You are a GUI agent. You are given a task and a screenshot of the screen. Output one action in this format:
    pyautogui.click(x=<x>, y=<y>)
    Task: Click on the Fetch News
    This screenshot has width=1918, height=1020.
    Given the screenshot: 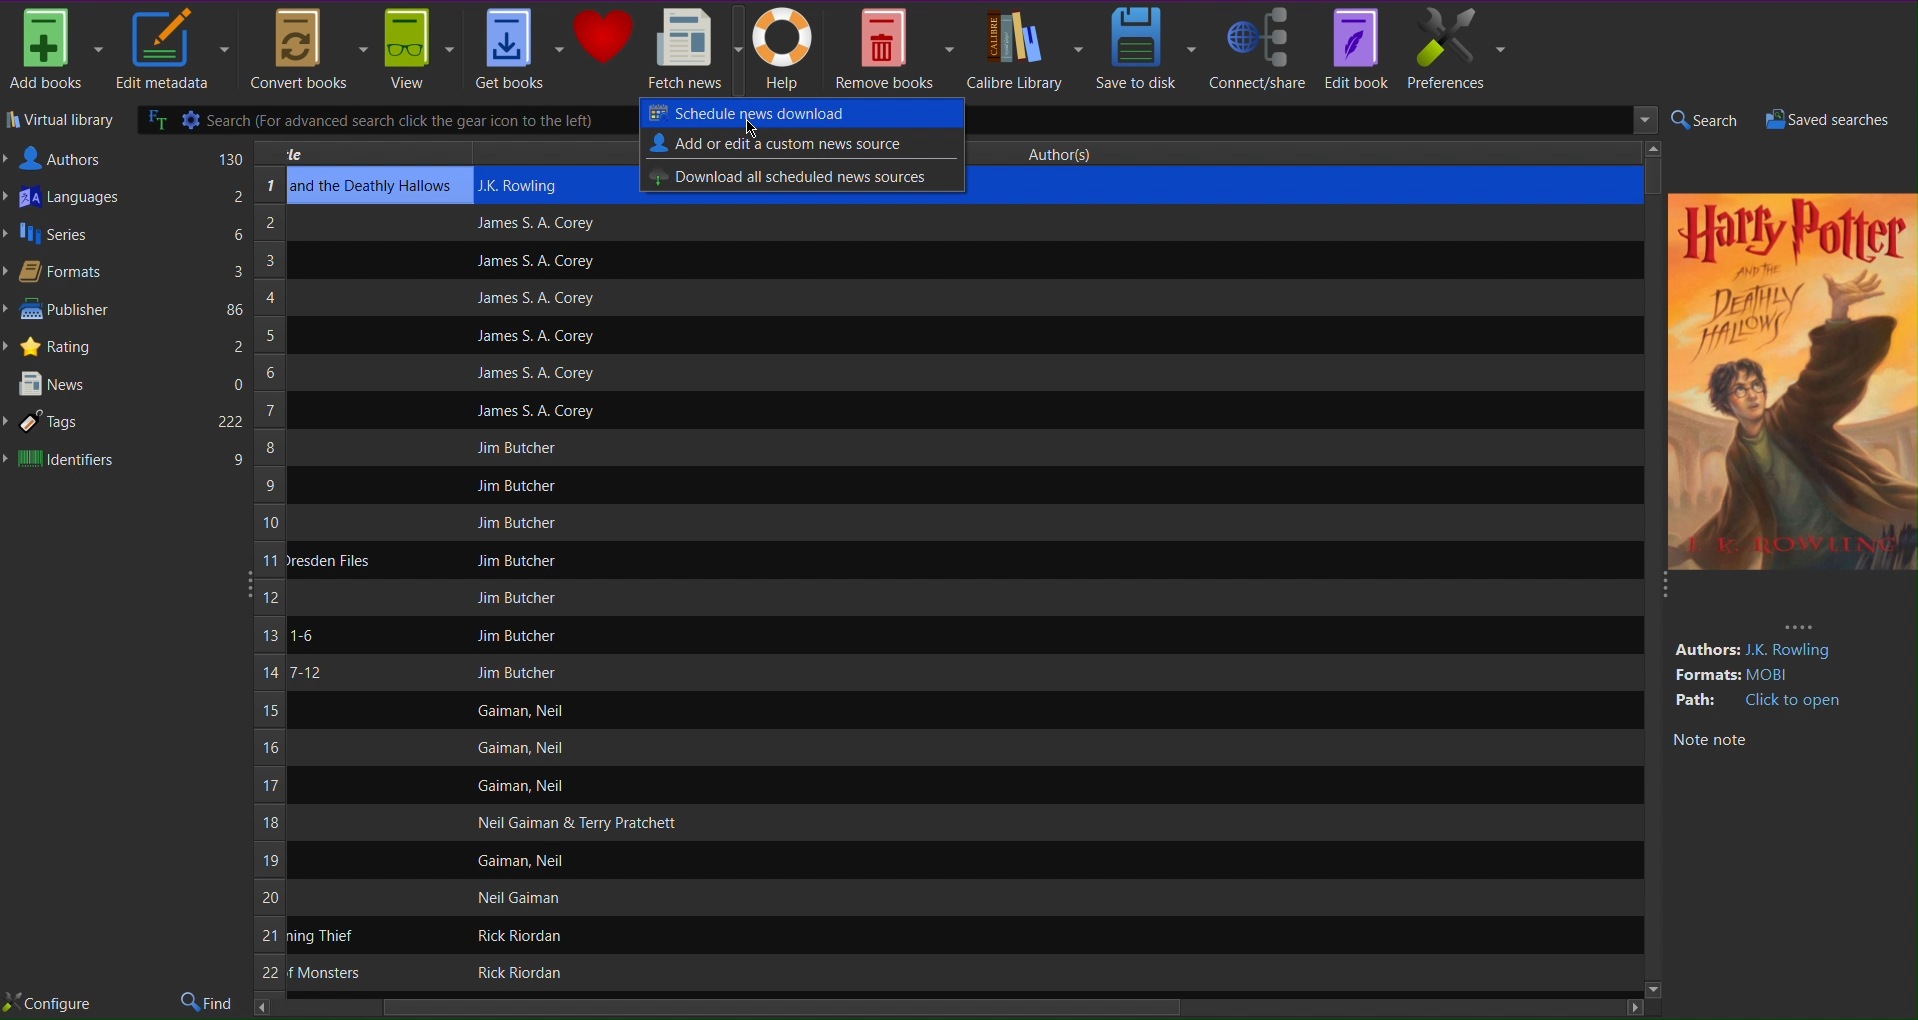 What is the action you would take?
    pyautogui.click(x=694, y=49)
    